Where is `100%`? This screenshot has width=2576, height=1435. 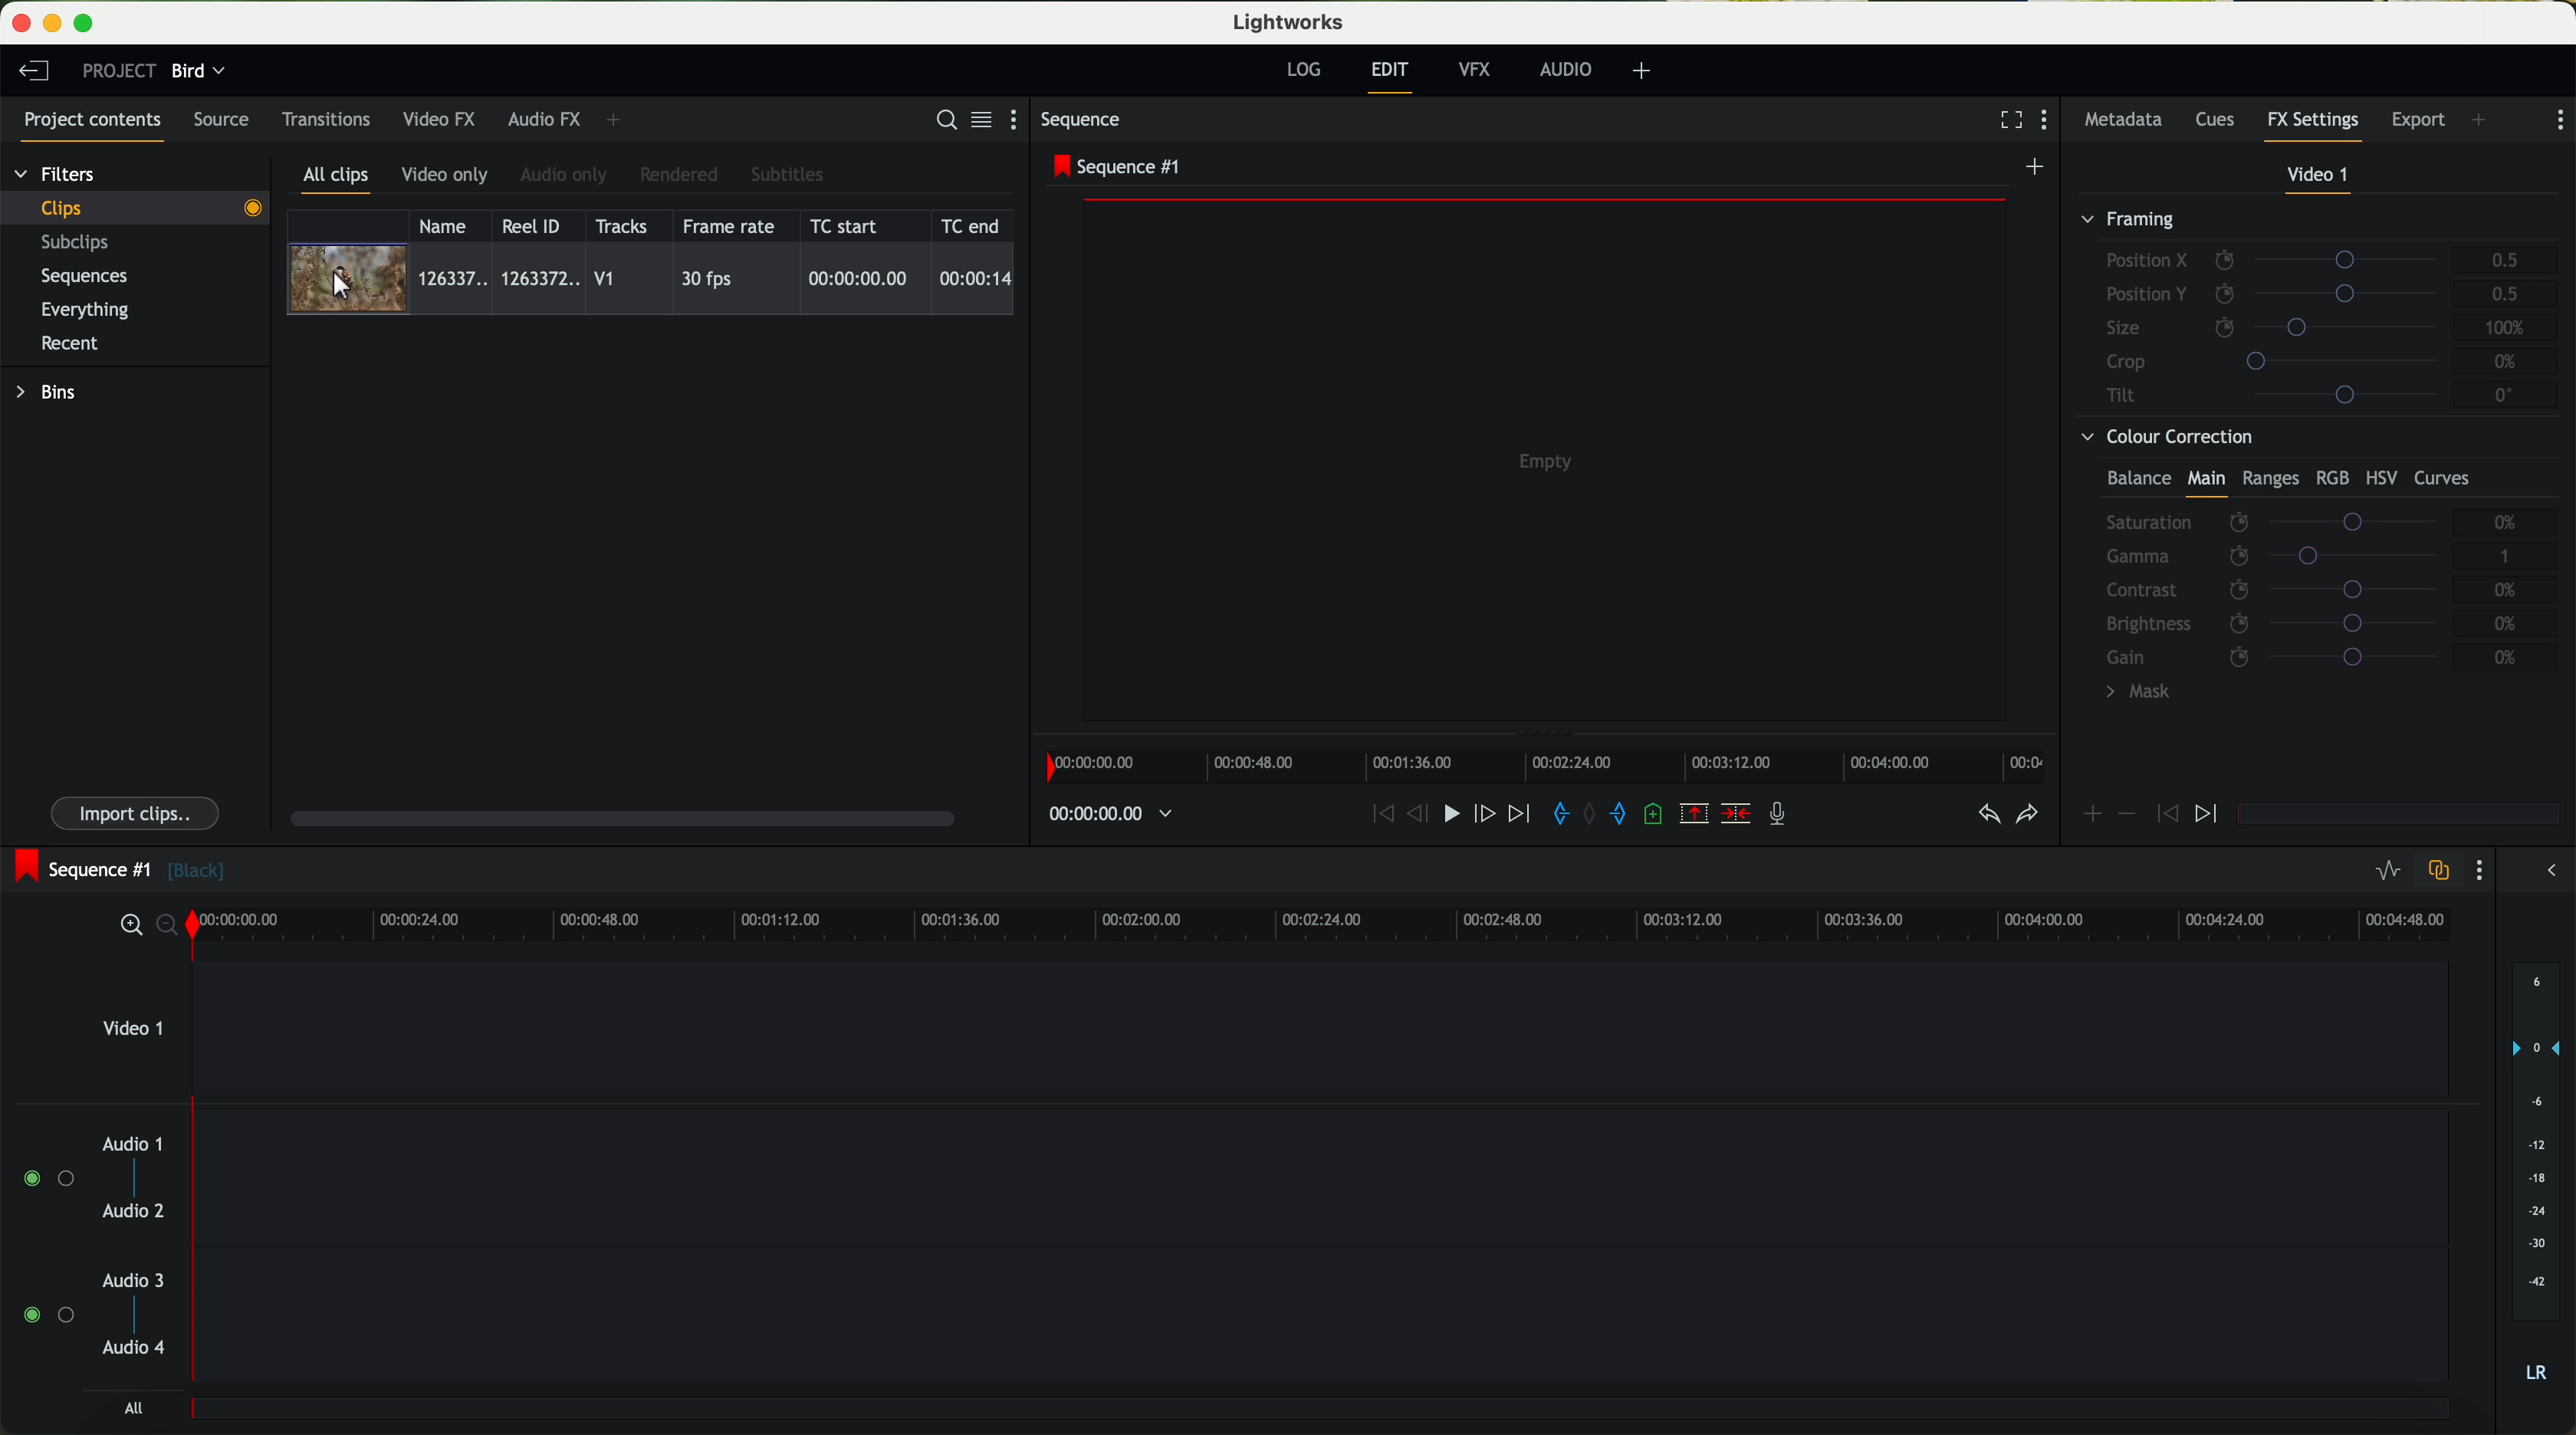 100% is located at coordinates (2510, 328).